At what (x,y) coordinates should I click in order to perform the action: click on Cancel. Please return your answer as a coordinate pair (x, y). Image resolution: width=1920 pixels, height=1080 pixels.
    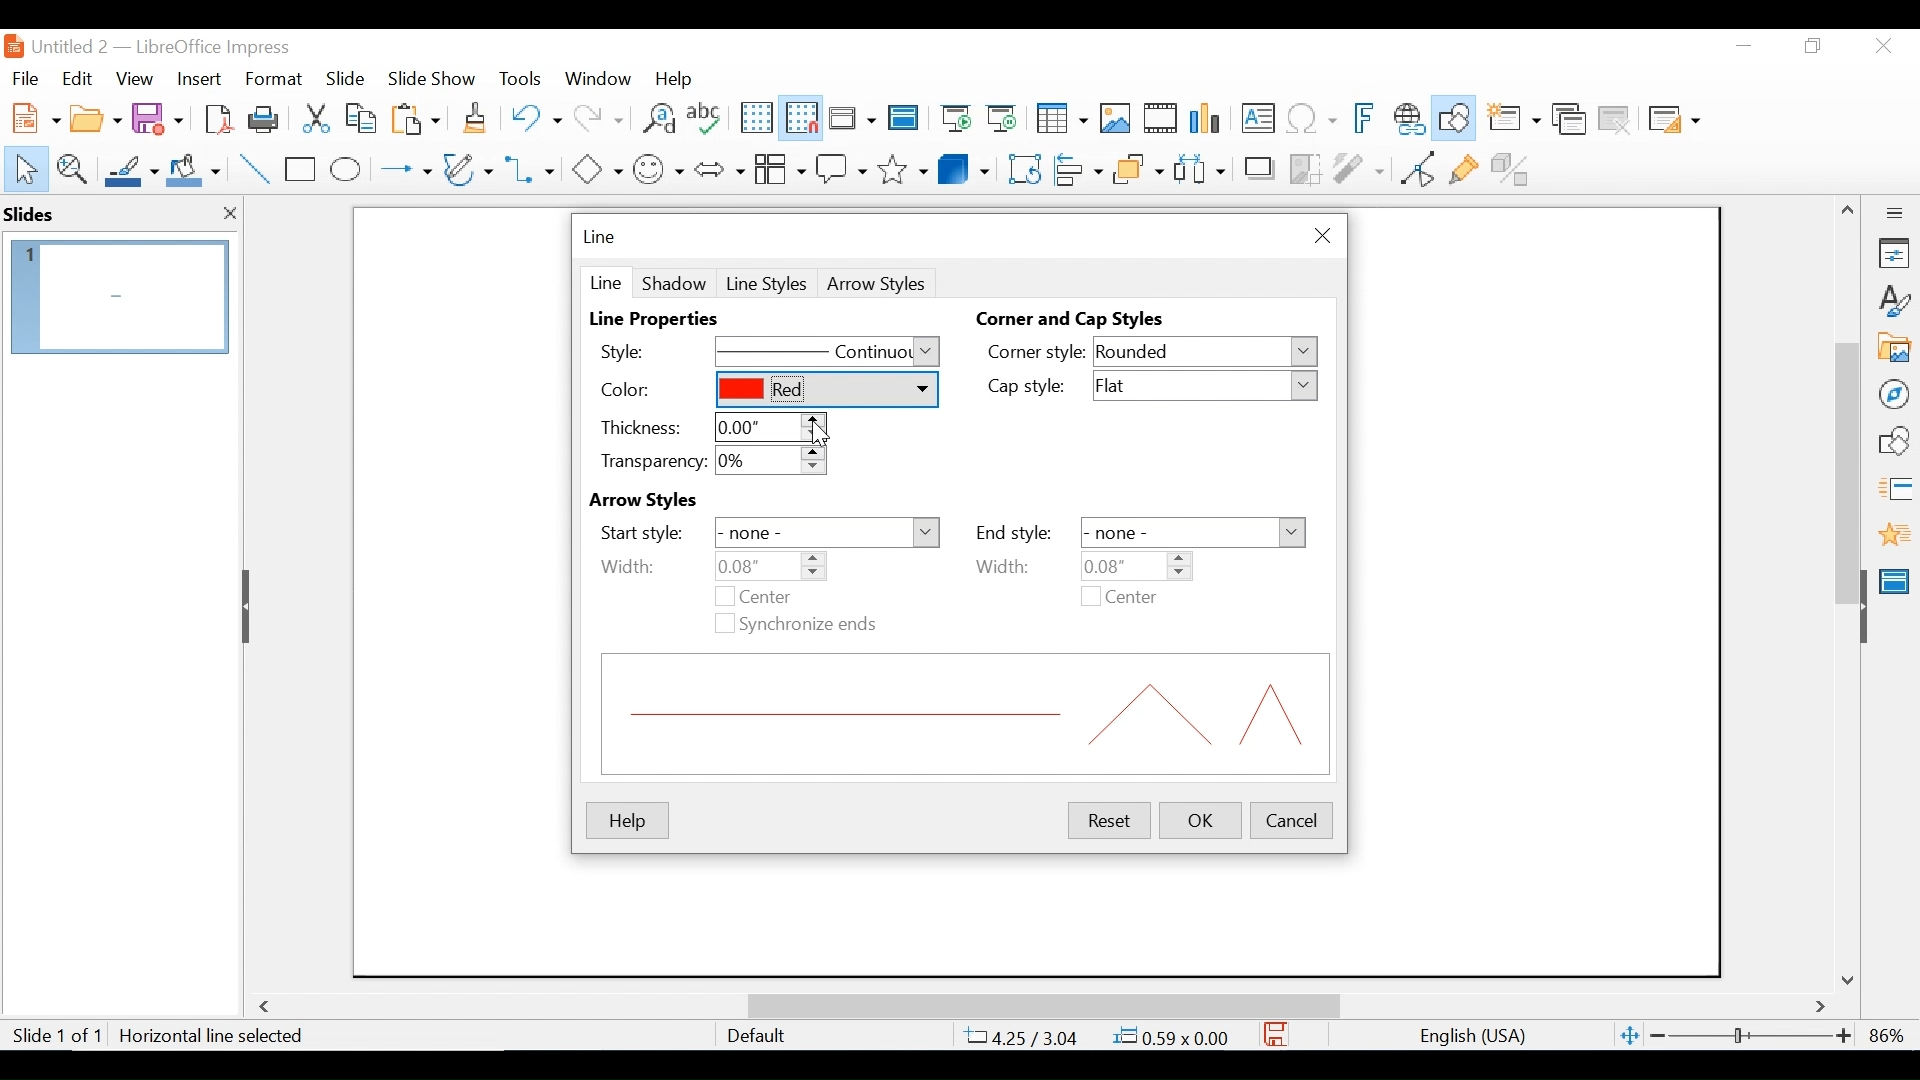
    Looking at the image, I should click on (1292, 818).